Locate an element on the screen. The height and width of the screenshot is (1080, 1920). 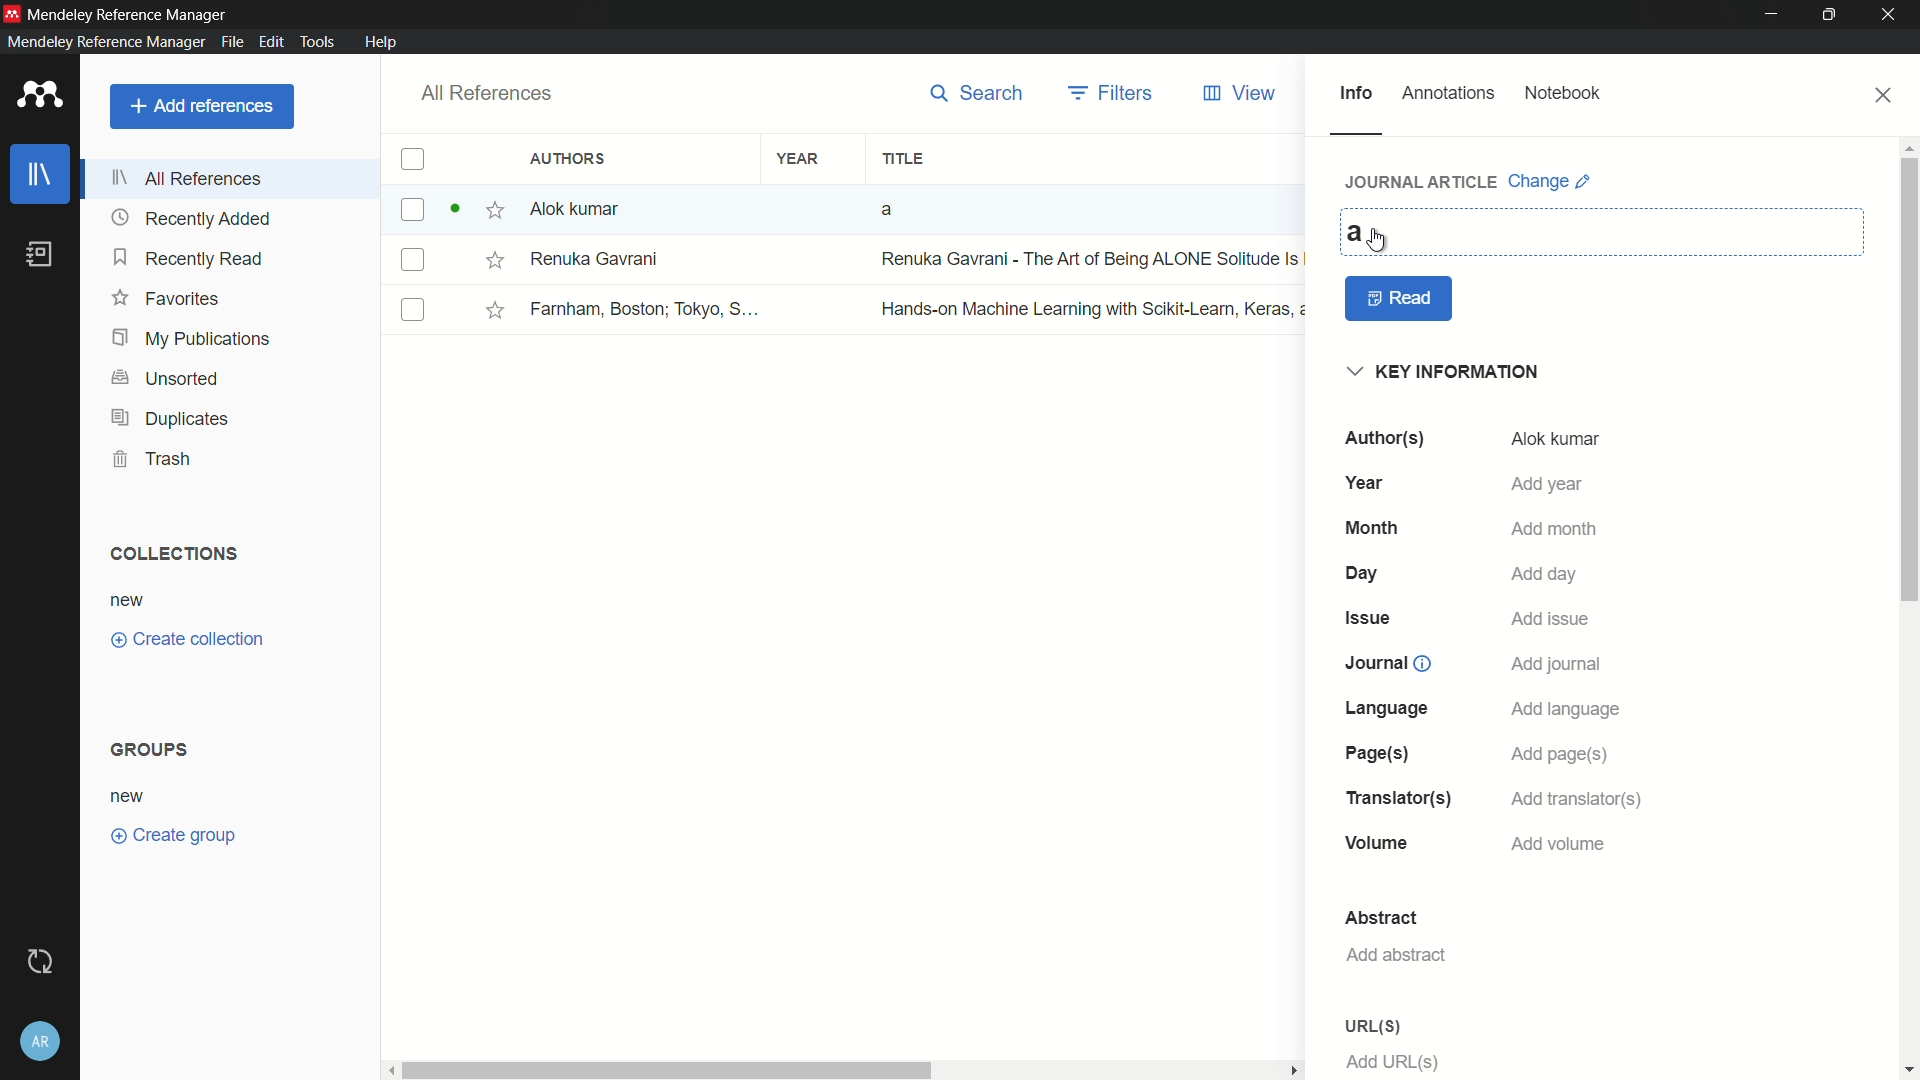
add url is located at coordinates (1394, 1062).